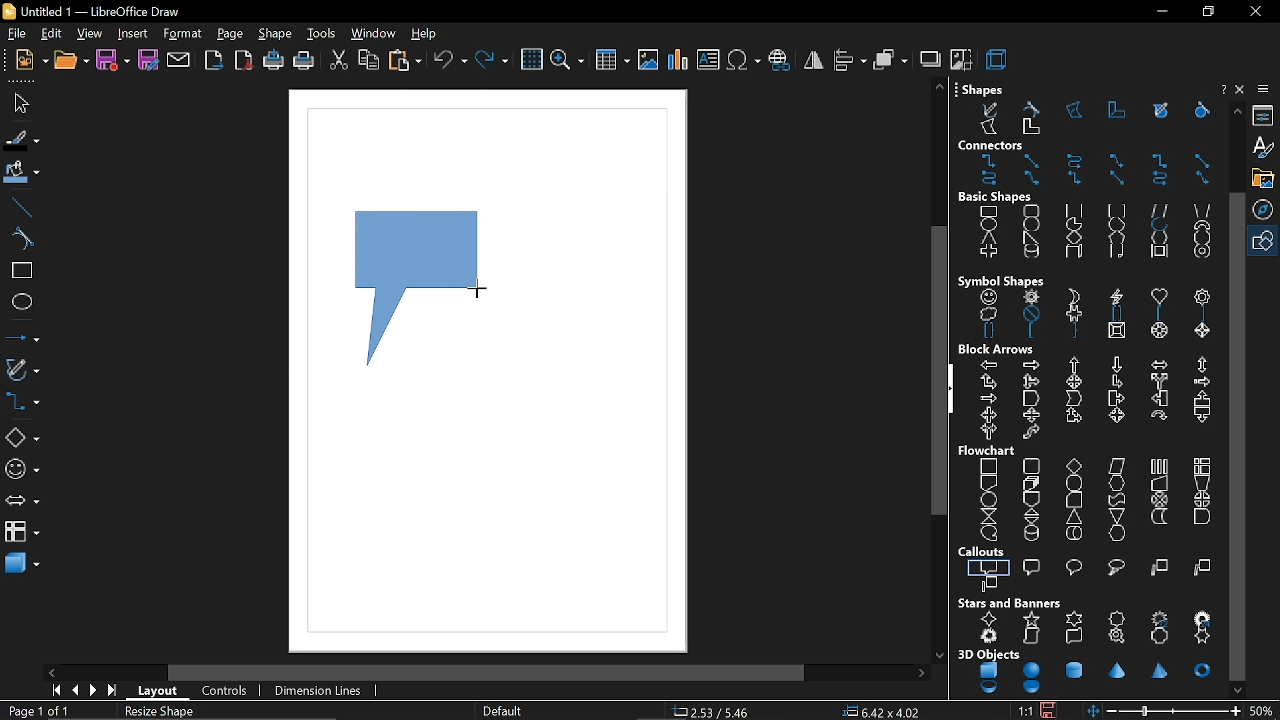 The image size is (1280, 720). I want to click on scaling factor, so click(1023, 711).